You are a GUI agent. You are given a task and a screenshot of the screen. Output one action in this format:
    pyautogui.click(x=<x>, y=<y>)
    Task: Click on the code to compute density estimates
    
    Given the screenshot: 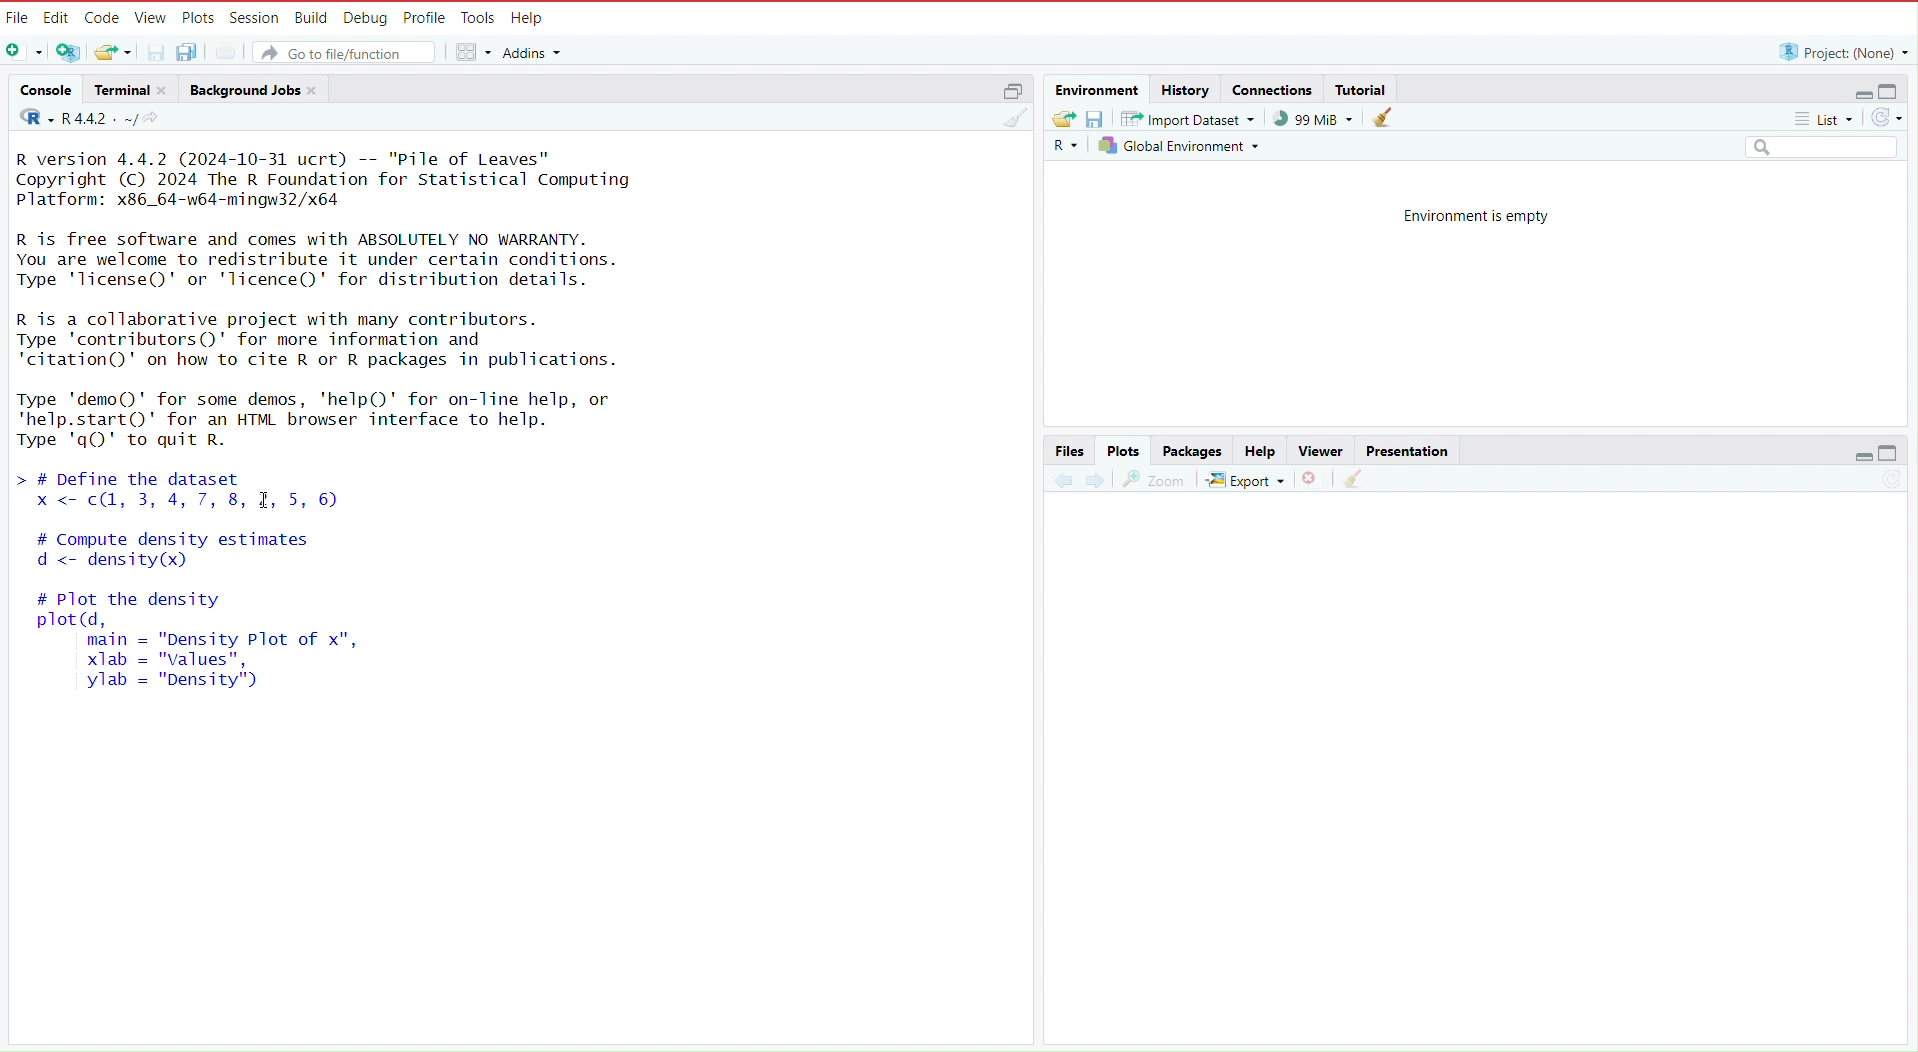 What is the action you would take?
    pyautogui.click(x=225, y=555)
    